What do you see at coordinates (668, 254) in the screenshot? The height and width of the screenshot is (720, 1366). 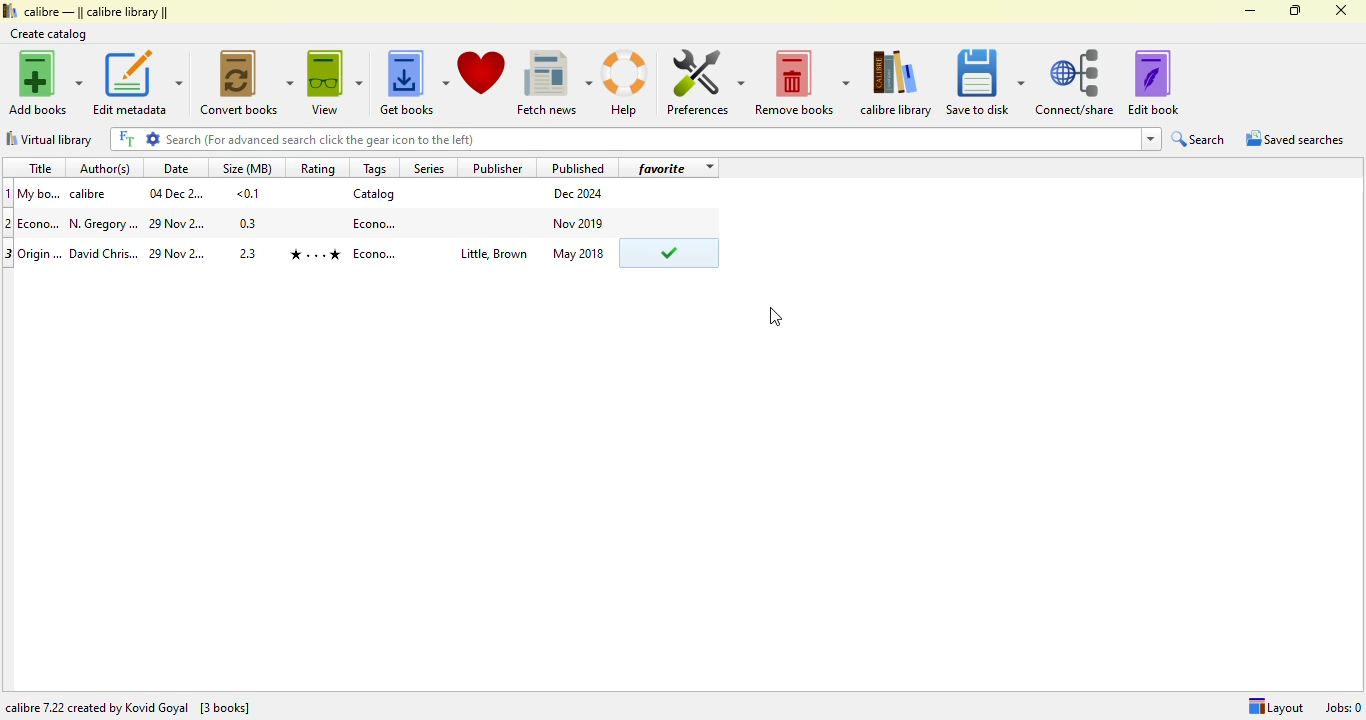 I see `eBook marked as a favorite` at bounding box center [668, 254].